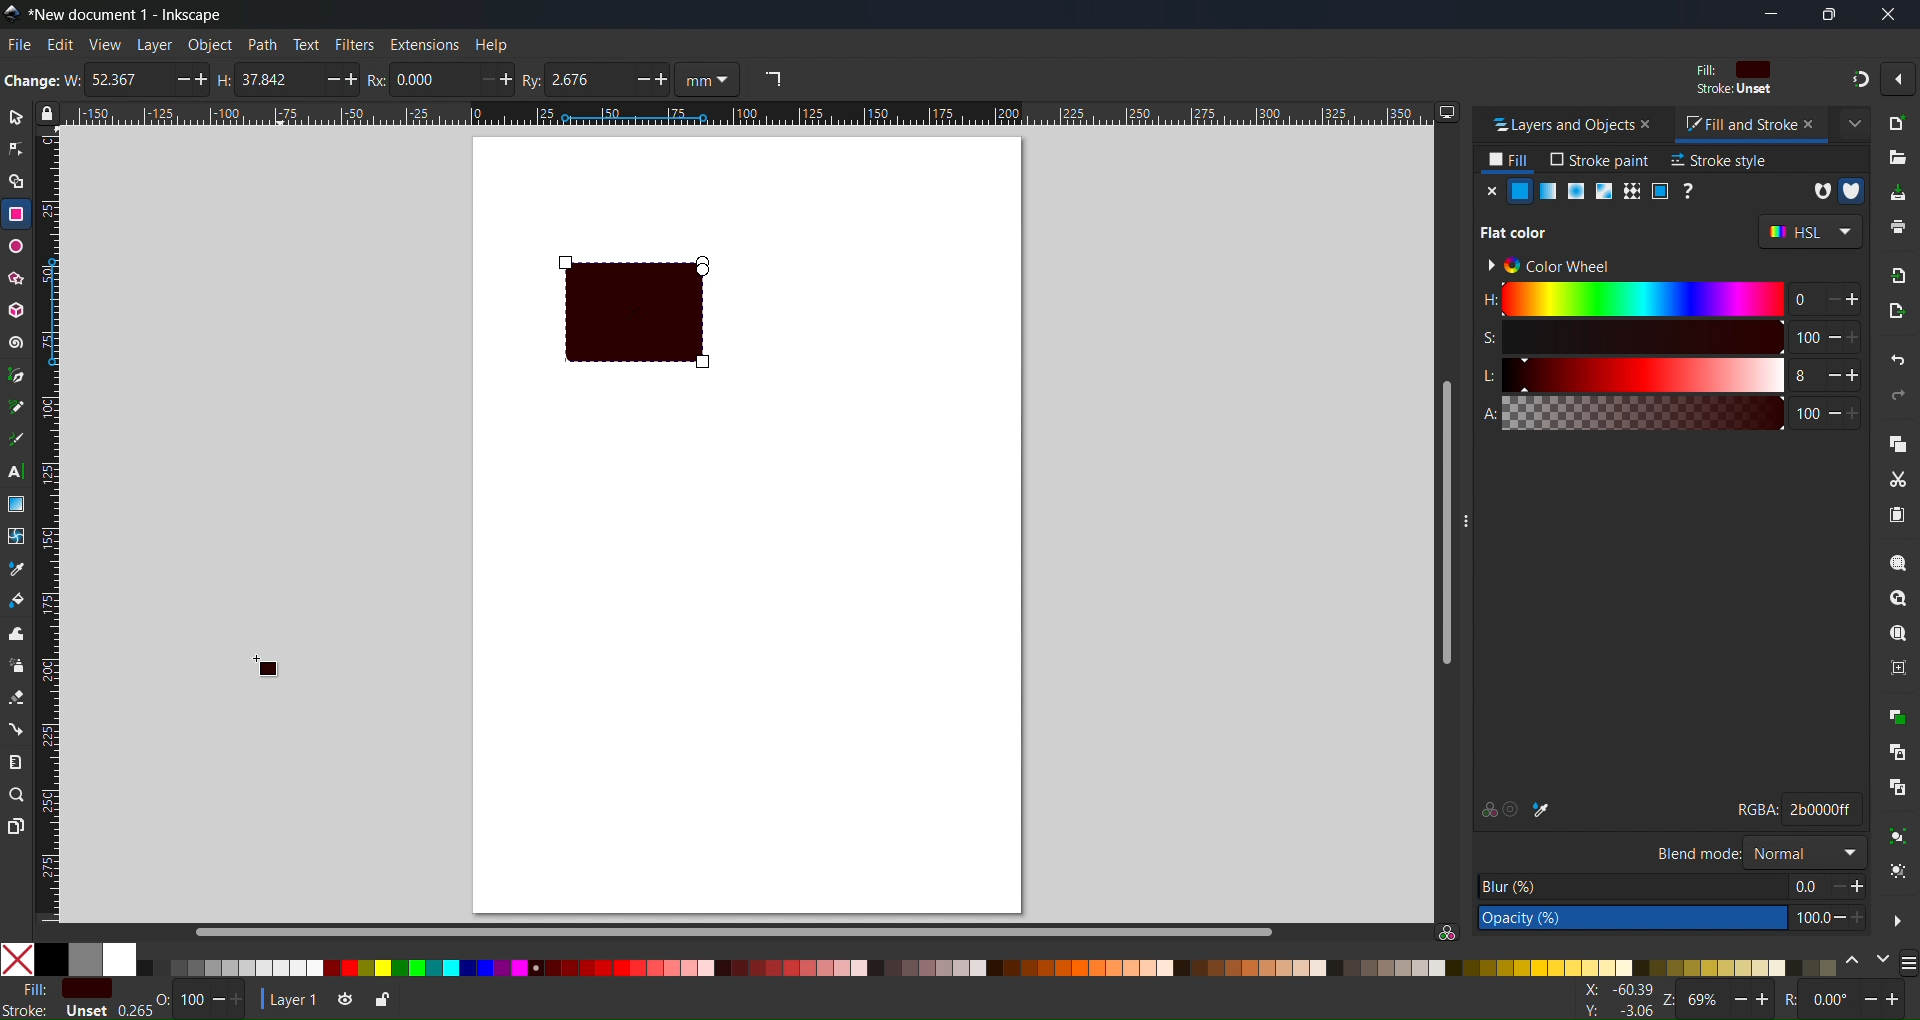  What do you see at coordinates (1600, 160) in the screenshot?
I see `Stroke paint` at bounding box center [1600, 160].